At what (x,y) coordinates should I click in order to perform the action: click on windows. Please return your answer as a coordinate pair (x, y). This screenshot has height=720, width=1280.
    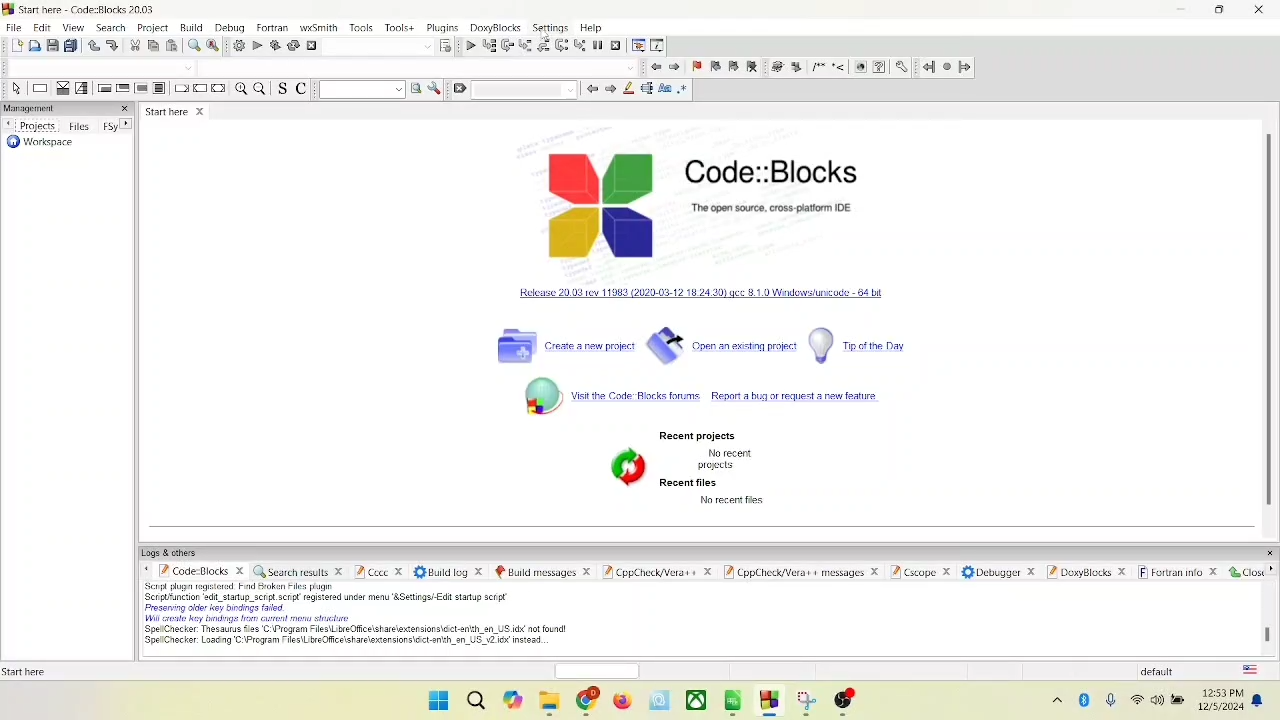
    Looking at the image, I should click on (438, 701).